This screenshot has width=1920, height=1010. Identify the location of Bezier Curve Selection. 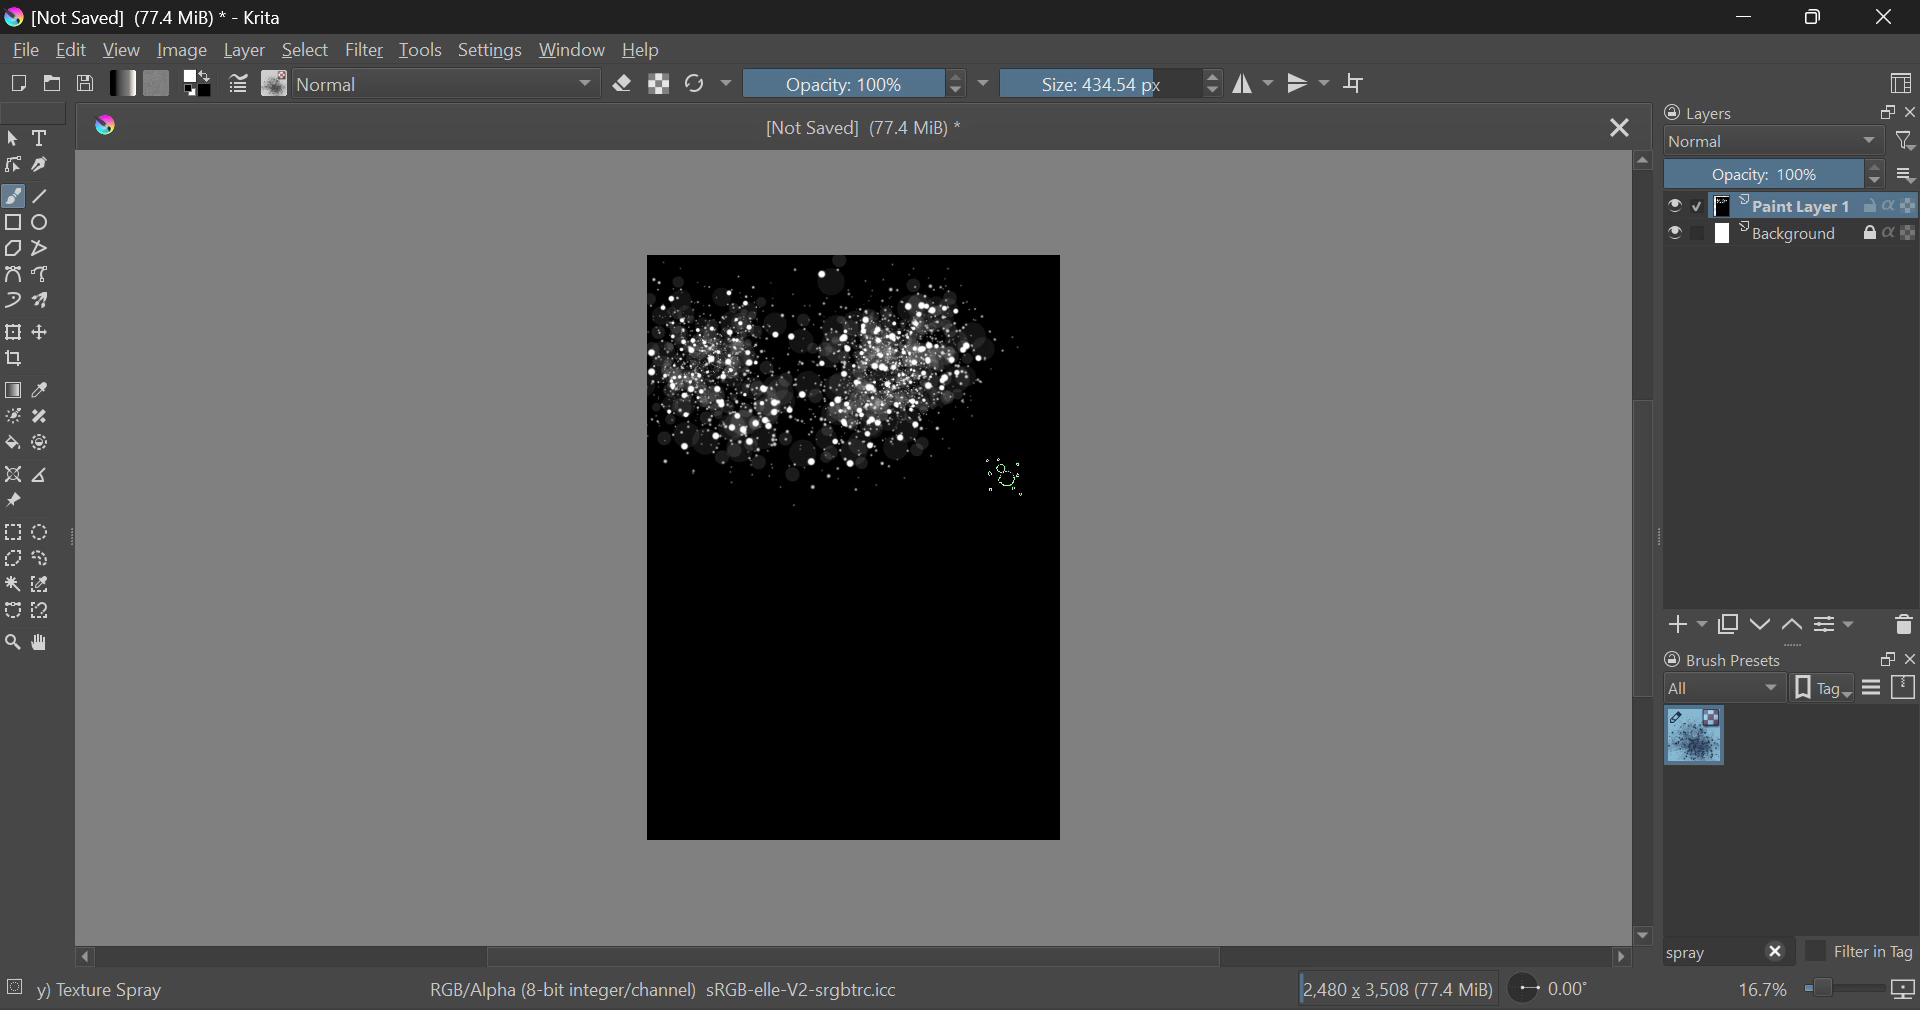
(14, 612).